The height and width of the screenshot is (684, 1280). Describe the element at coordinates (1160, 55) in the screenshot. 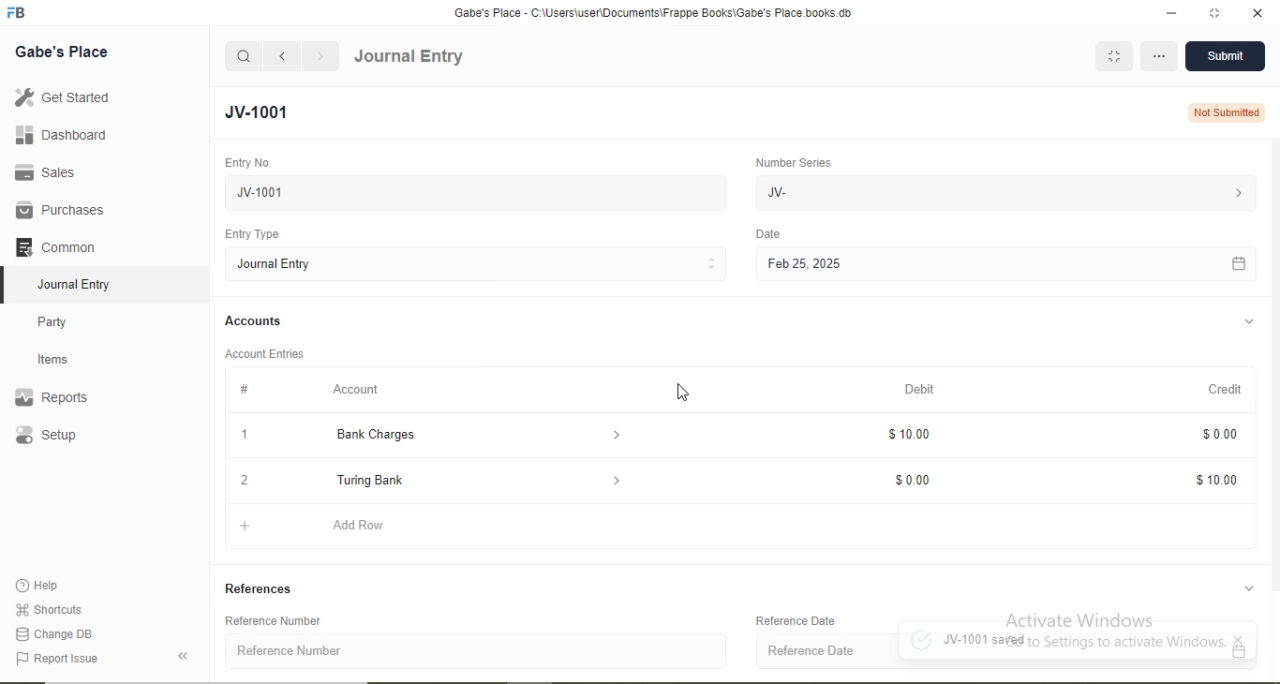

I see `more options` at that location.